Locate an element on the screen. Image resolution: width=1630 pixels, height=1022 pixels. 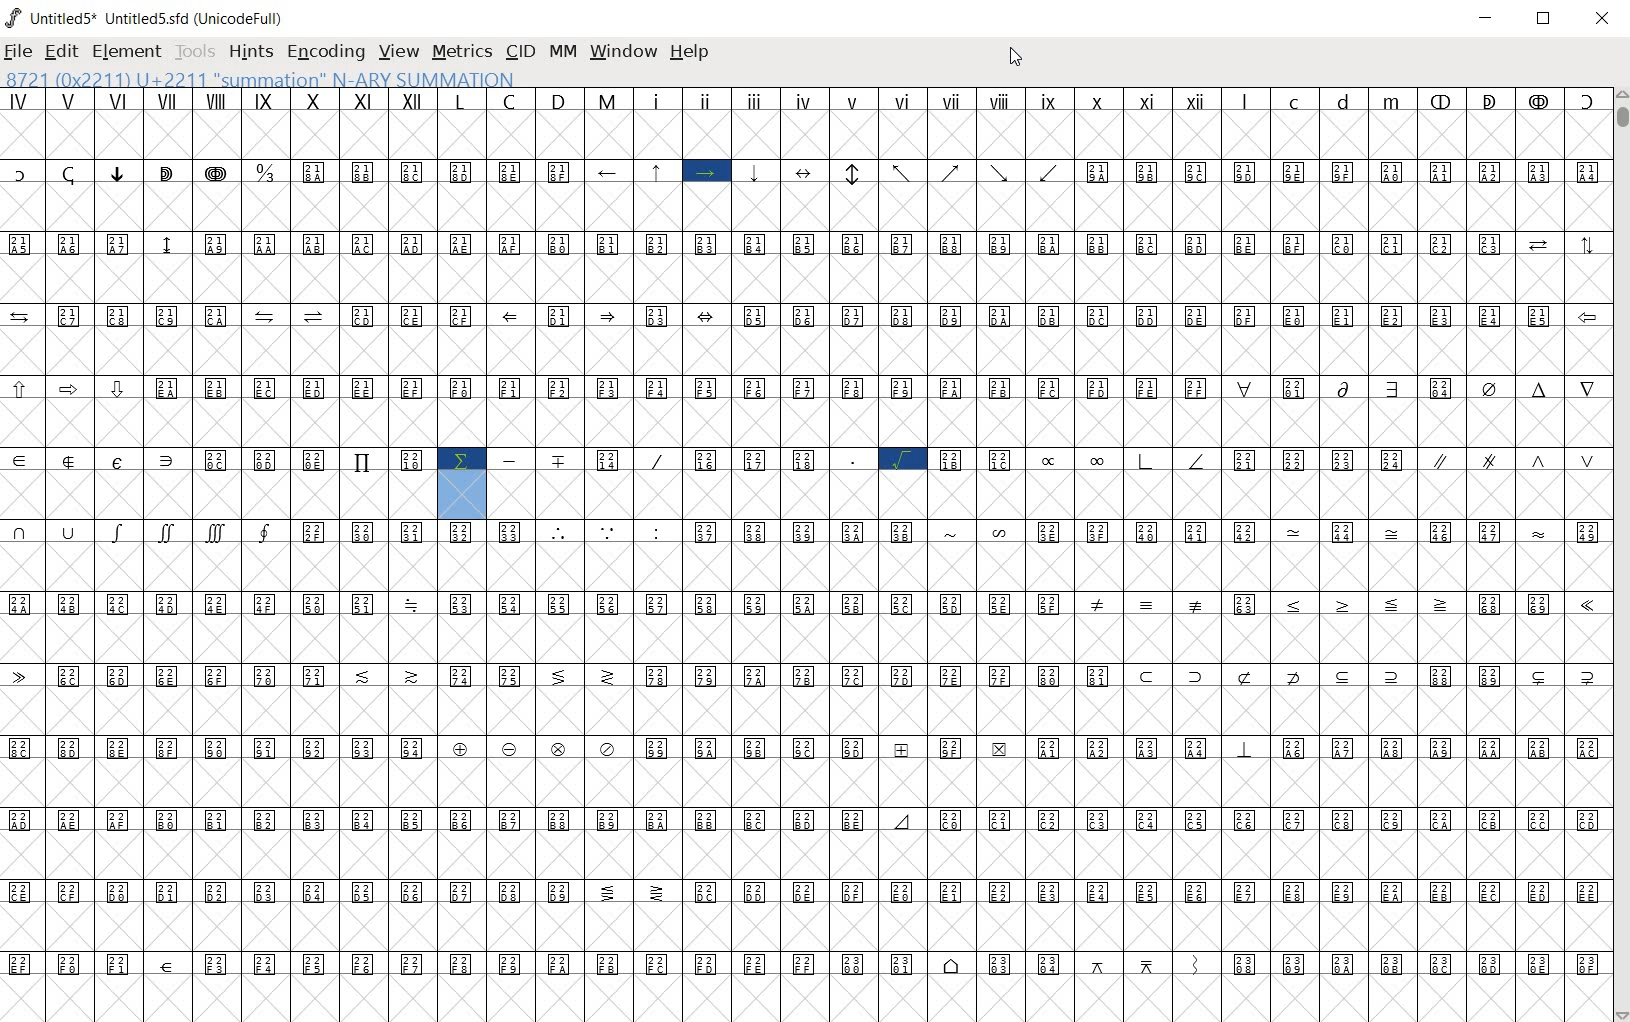
FILE is located at coordinates (20, 52).